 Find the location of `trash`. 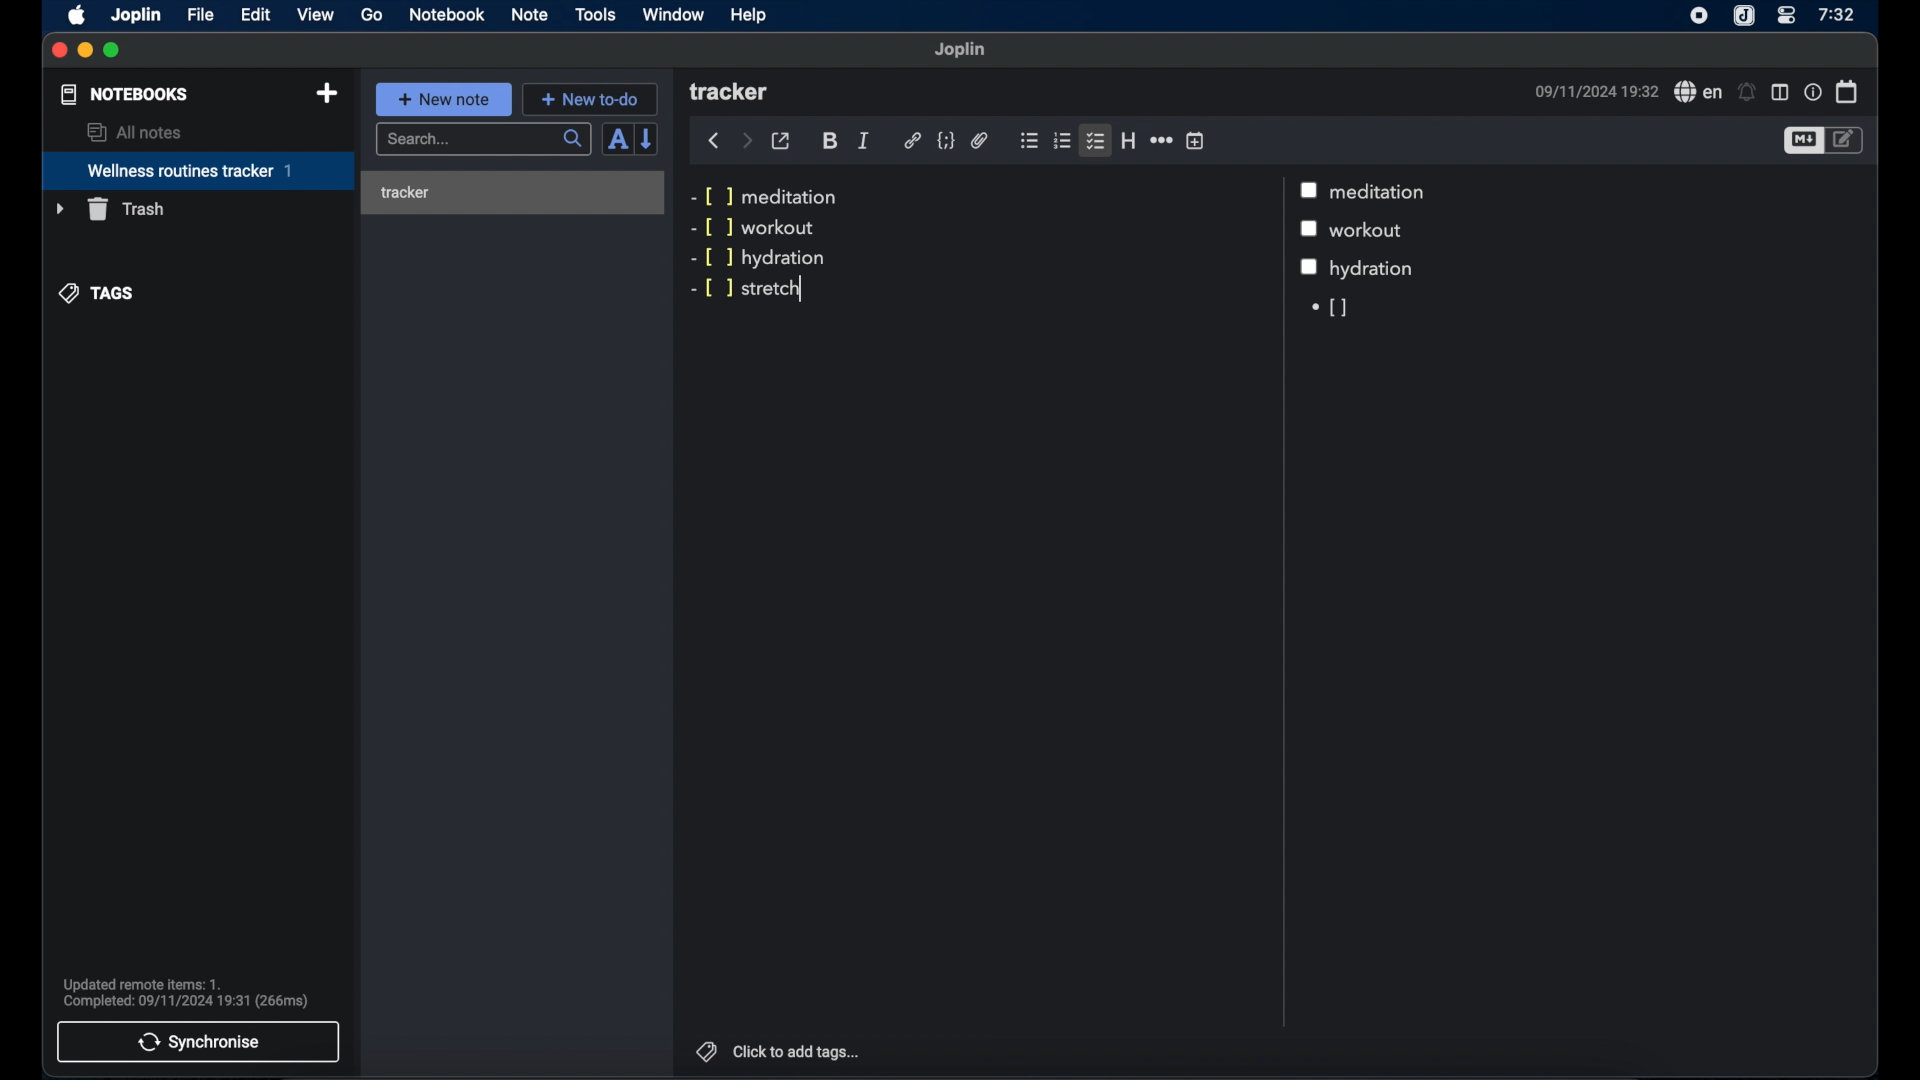

trash is located at coordinates (109, 209).